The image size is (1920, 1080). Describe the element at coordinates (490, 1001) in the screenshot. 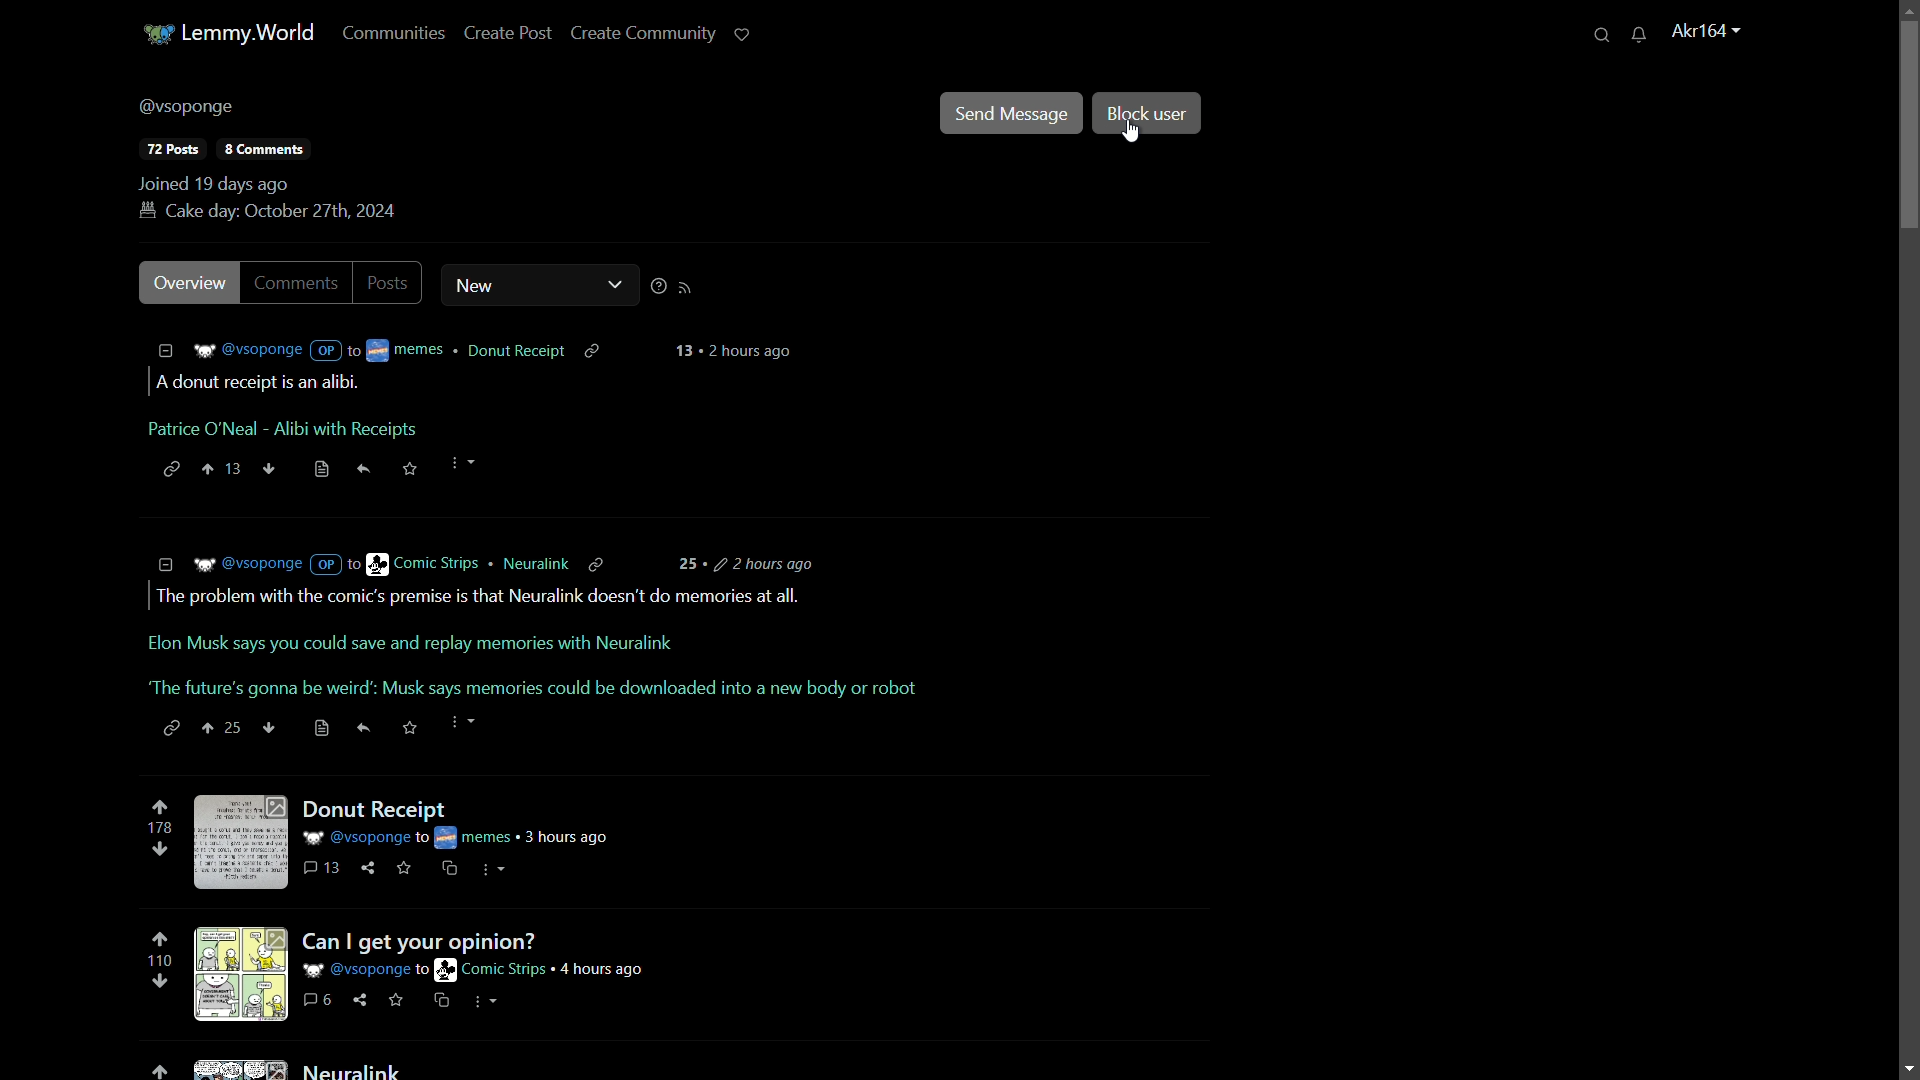

I see `cs` at that location.